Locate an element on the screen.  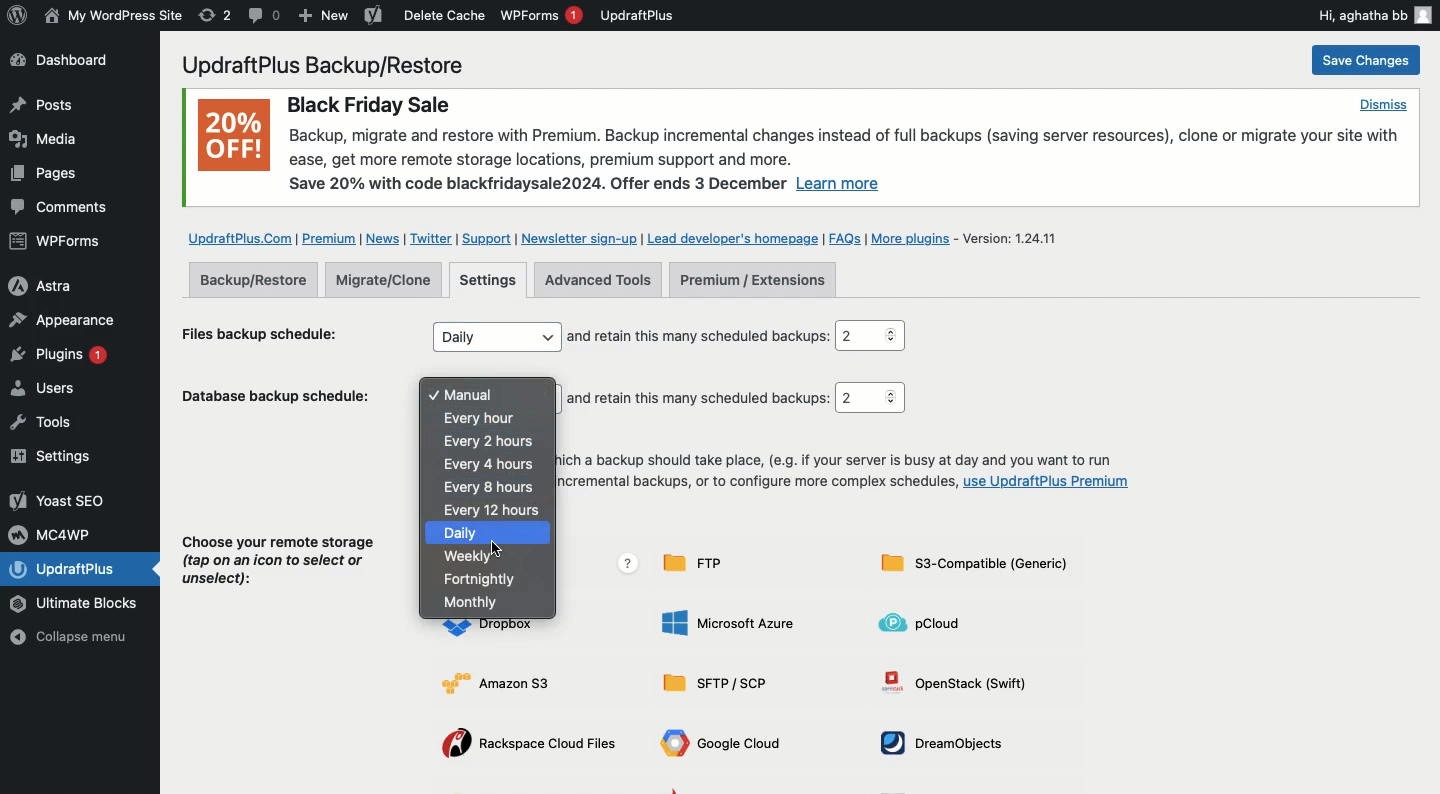
Microsoft Azure is located at coordinates (731, 622).